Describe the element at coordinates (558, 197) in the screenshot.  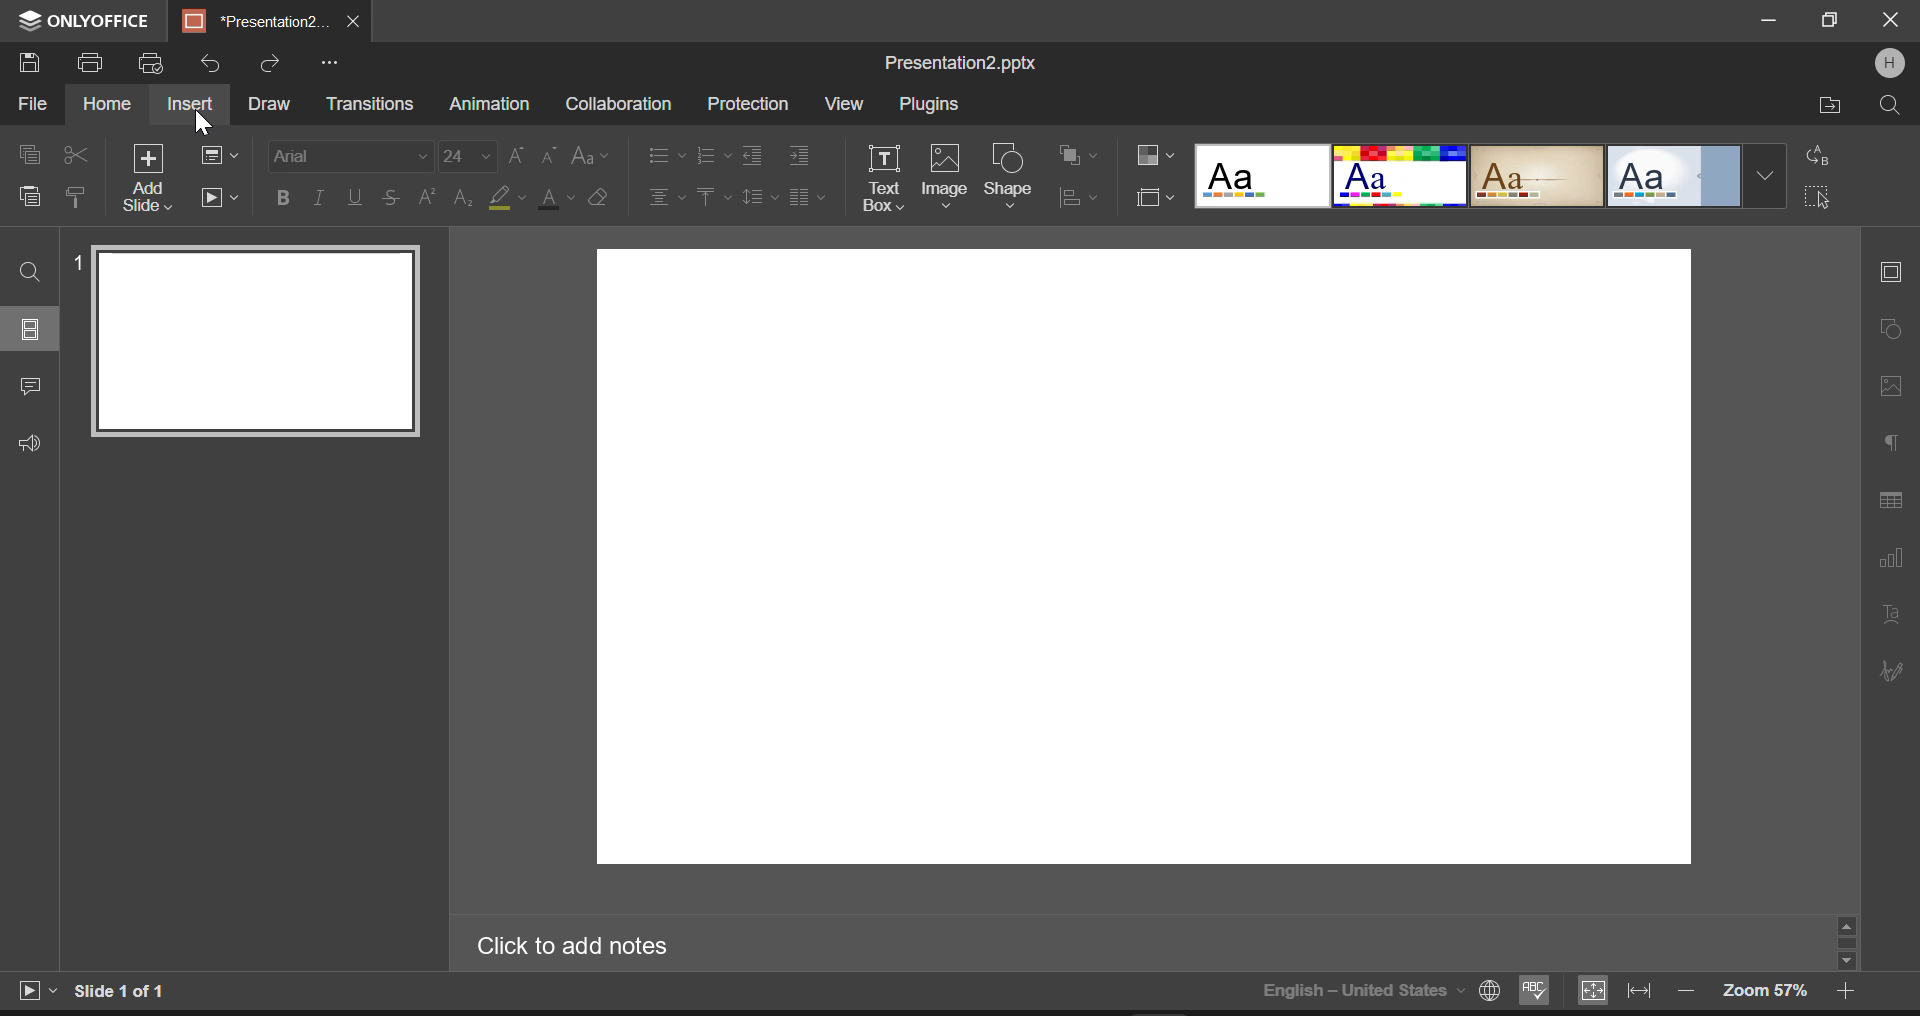
I see `Font Color` at that location.